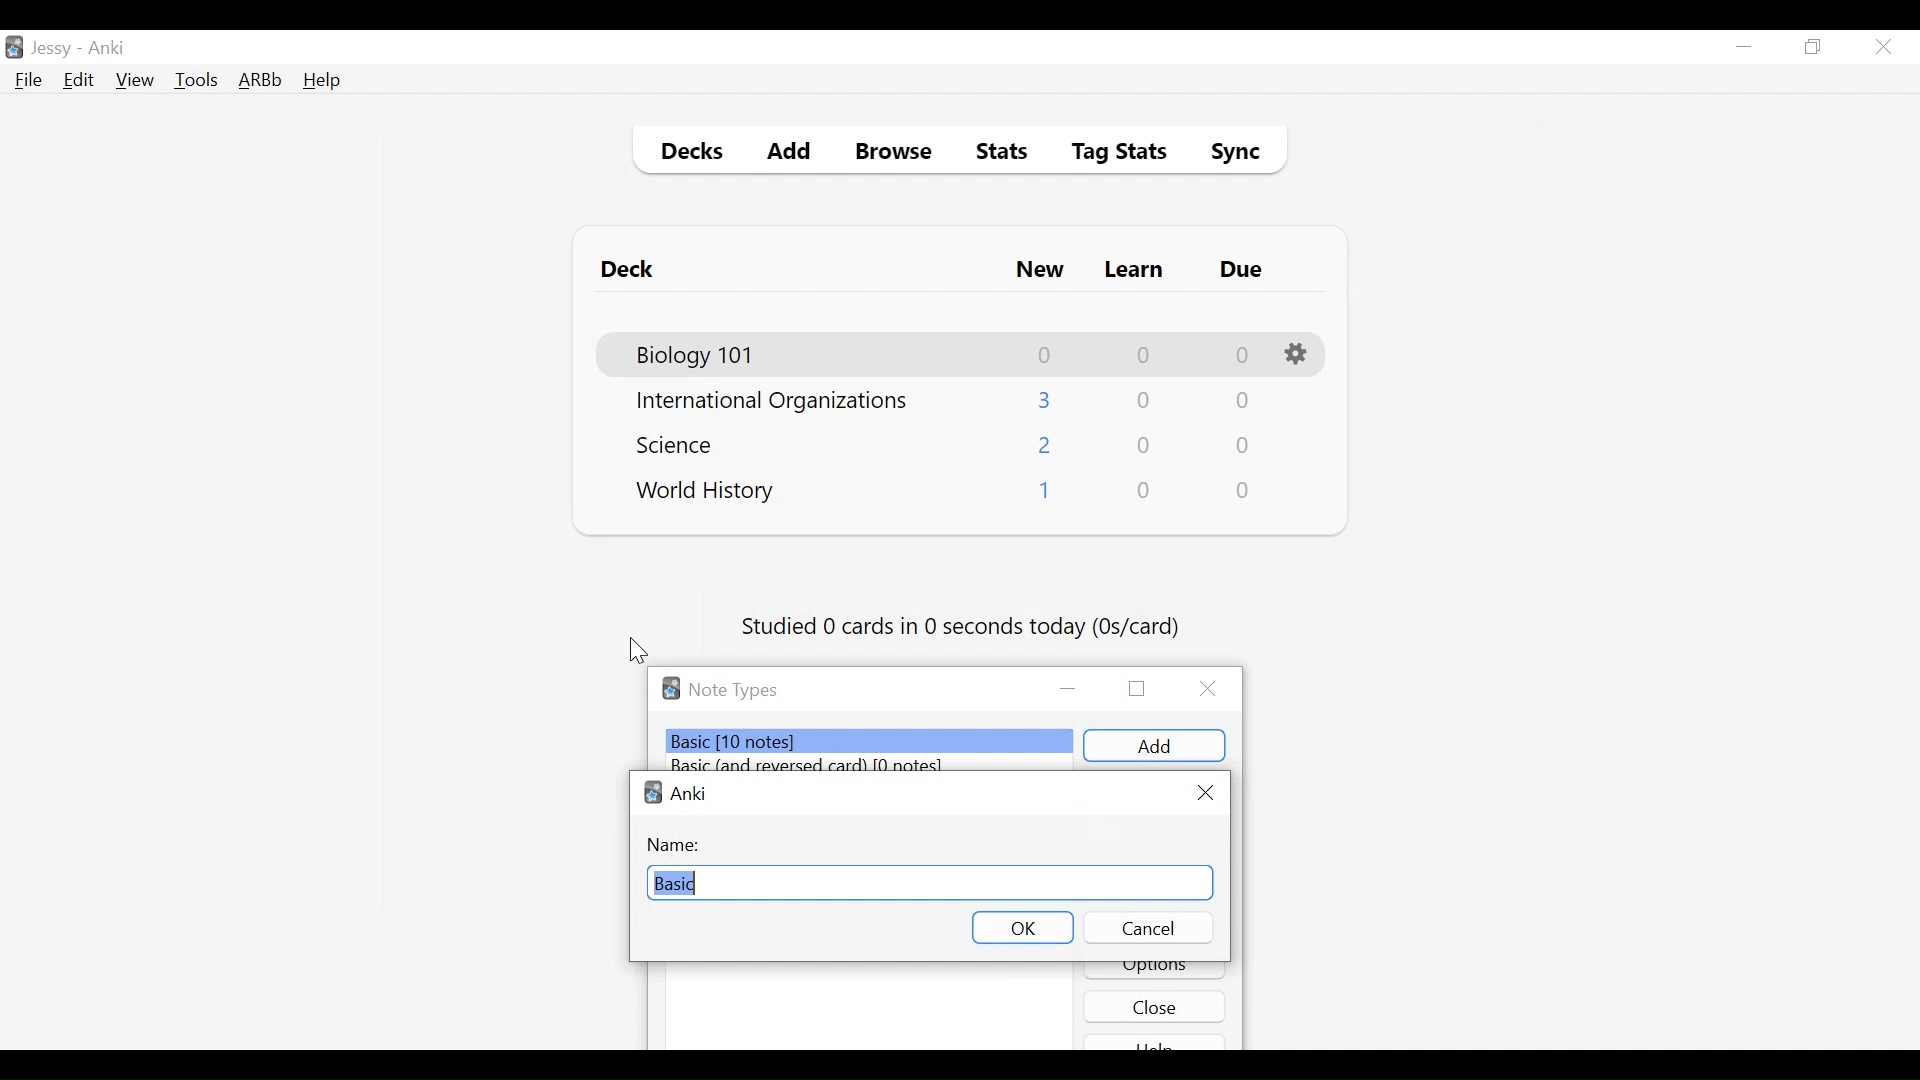 Image resolution: width=1920 pixels, height=1080 pixels. What do you see at coordinates (1228, 154) in the screenshot?
I see `Sybc` at bounding box center [1228, 154].